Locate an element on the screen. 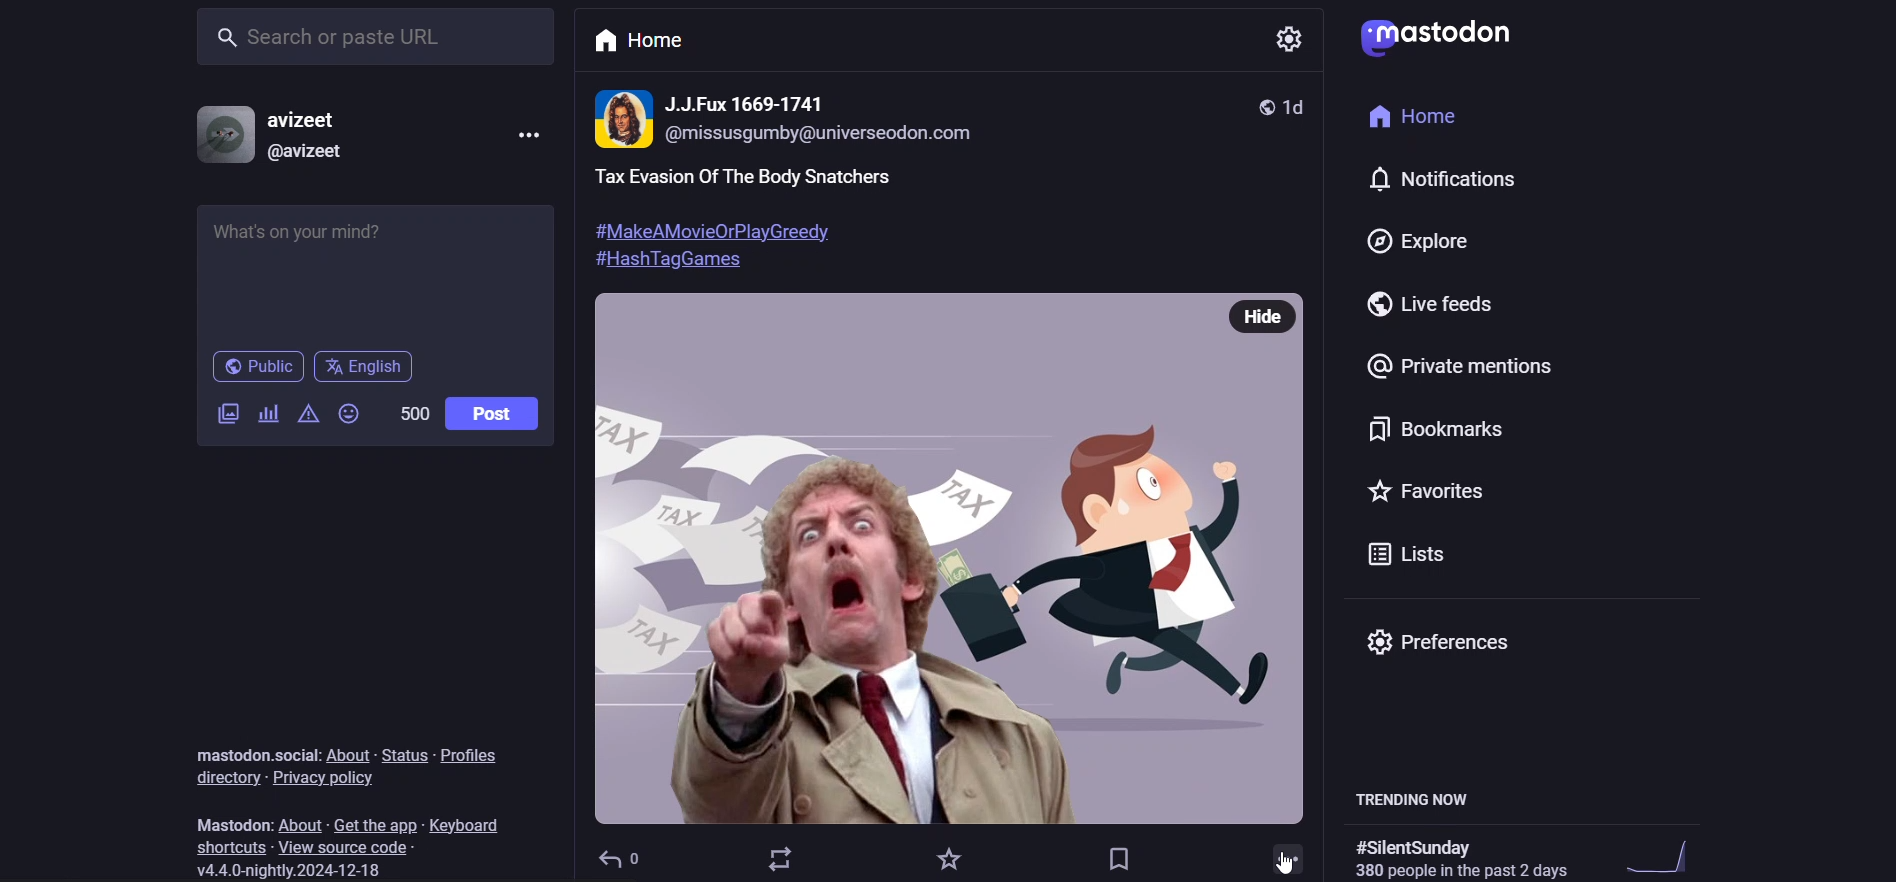 The image size is (1896, 882). image/video is located at coordinates (229, 414).